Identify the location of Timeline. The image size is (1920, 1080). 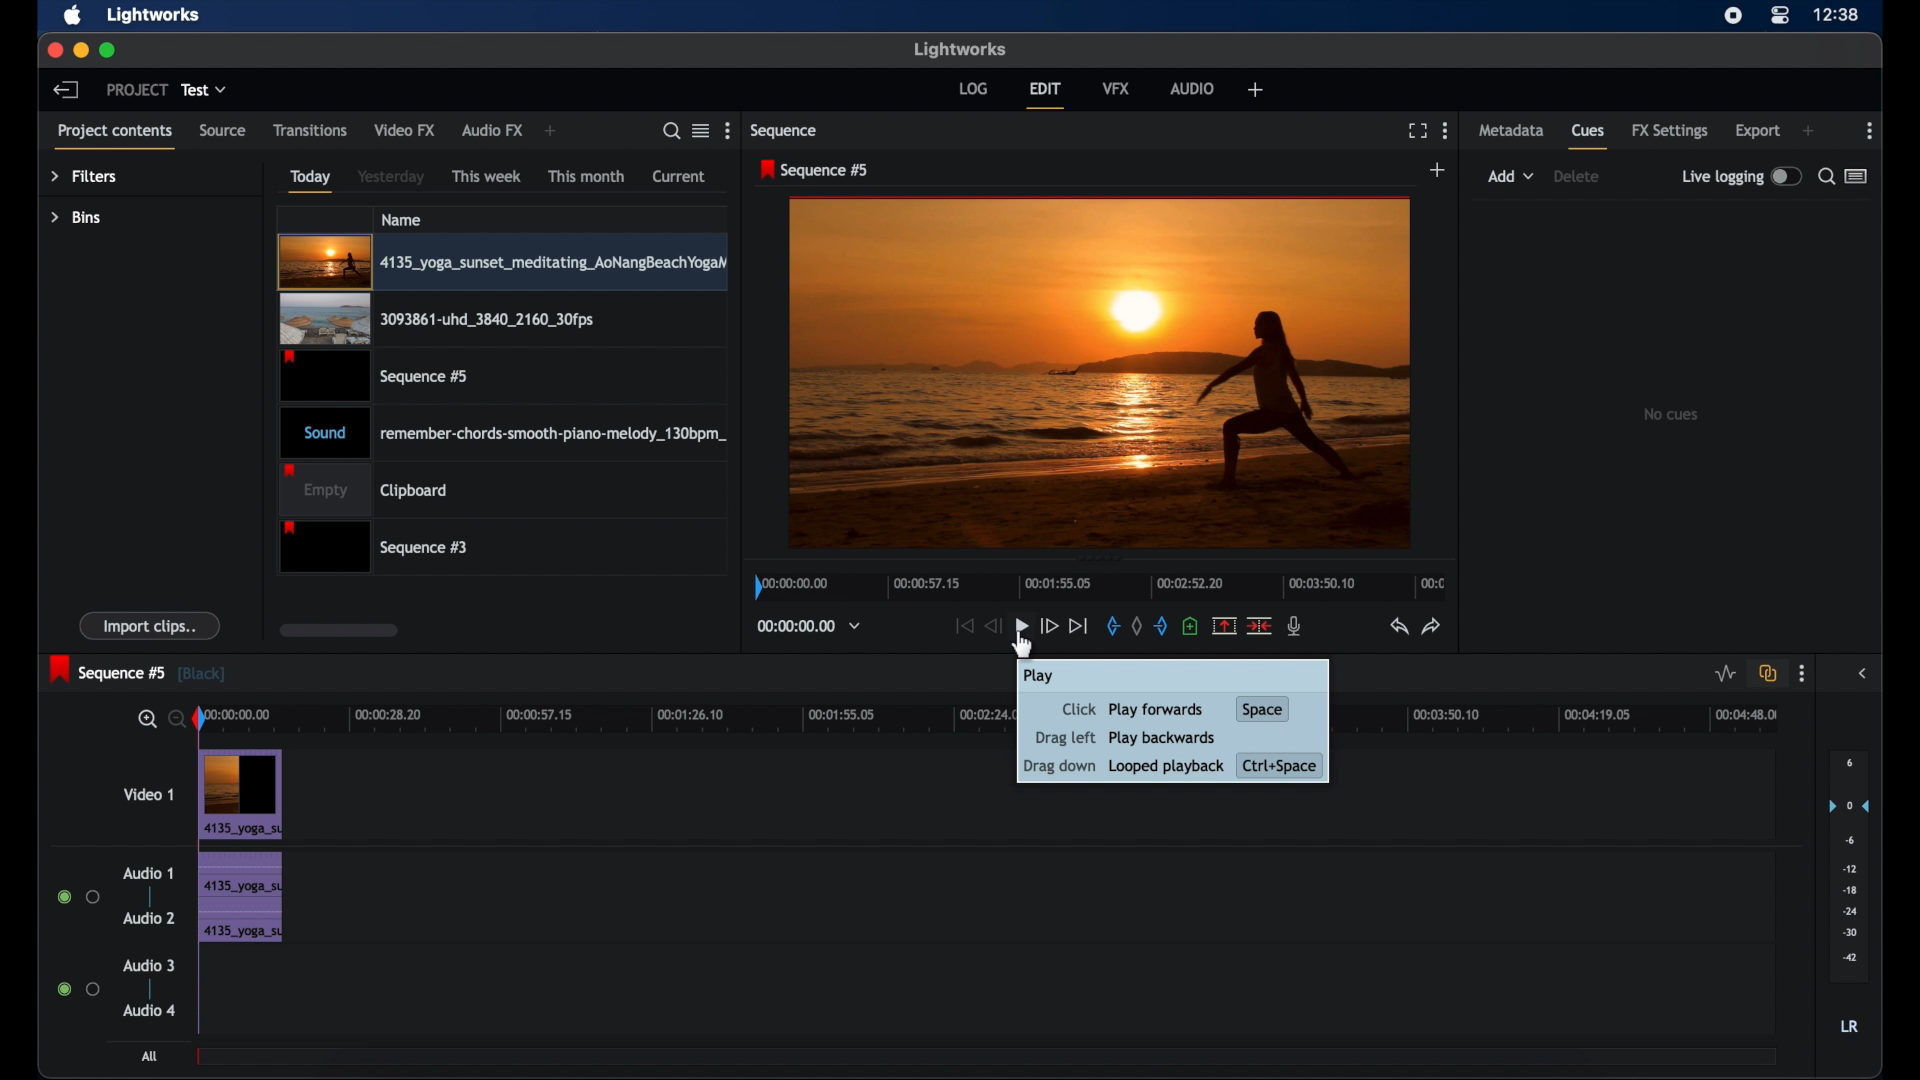
(1639, 717).